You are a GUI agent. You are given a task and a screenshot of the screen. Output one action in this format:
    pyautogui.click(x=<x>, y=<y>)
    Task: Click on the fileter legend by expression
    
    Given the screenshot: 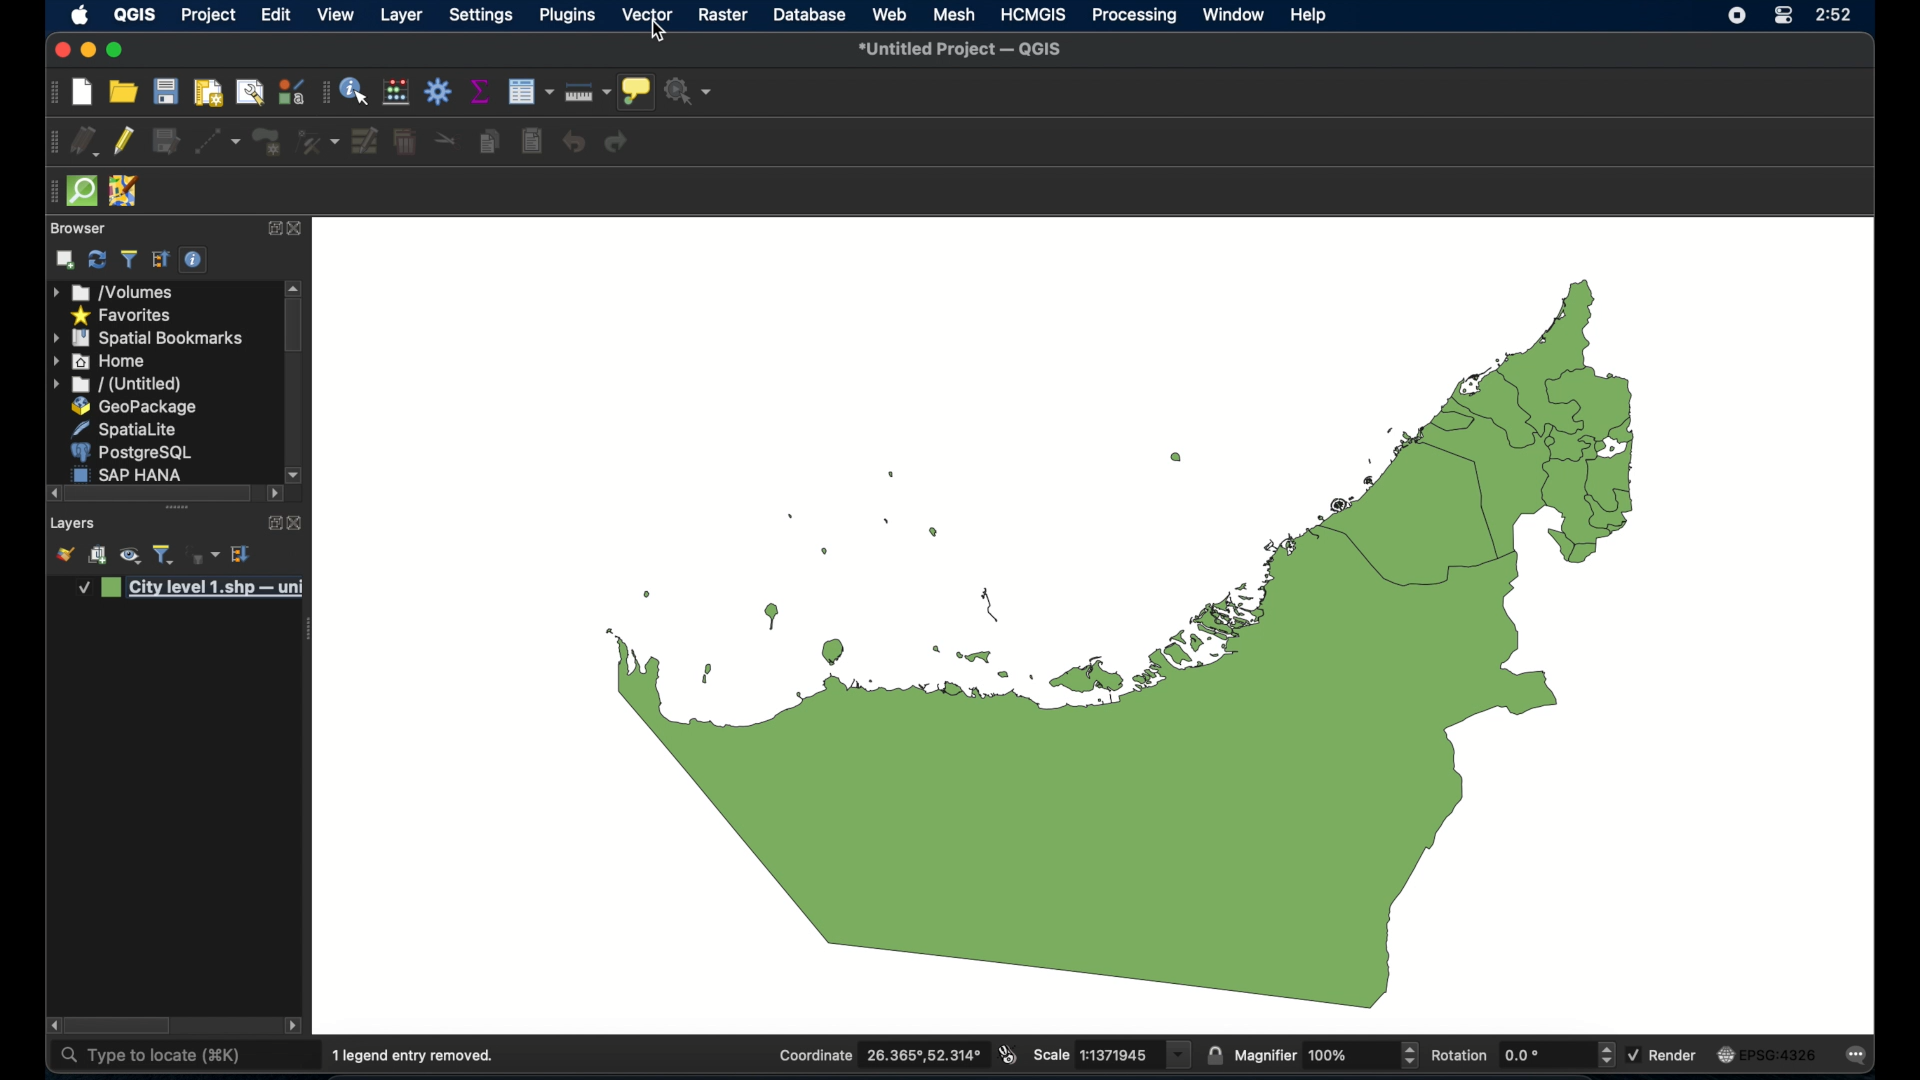 What is the action you would take?
    pyautogui.click(x=204, y=556)
    